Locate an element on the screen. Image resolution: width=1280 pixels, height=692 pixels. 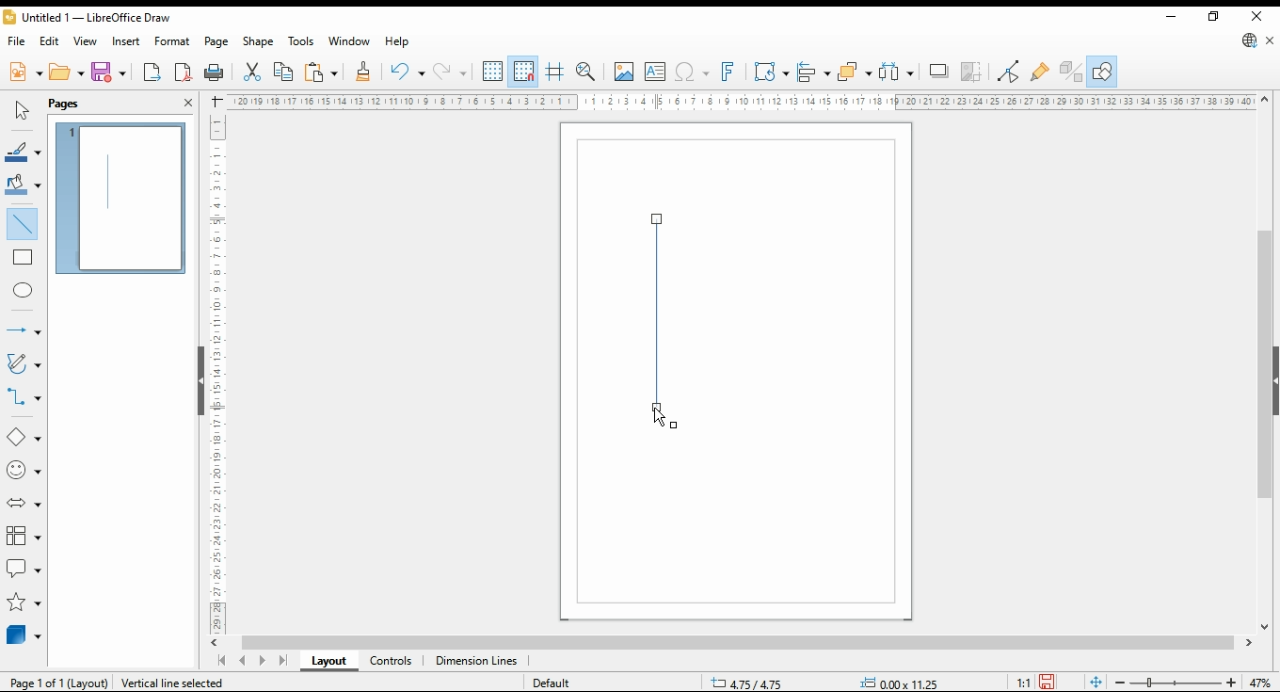
copy formatting is located at coordinates (364, 72).